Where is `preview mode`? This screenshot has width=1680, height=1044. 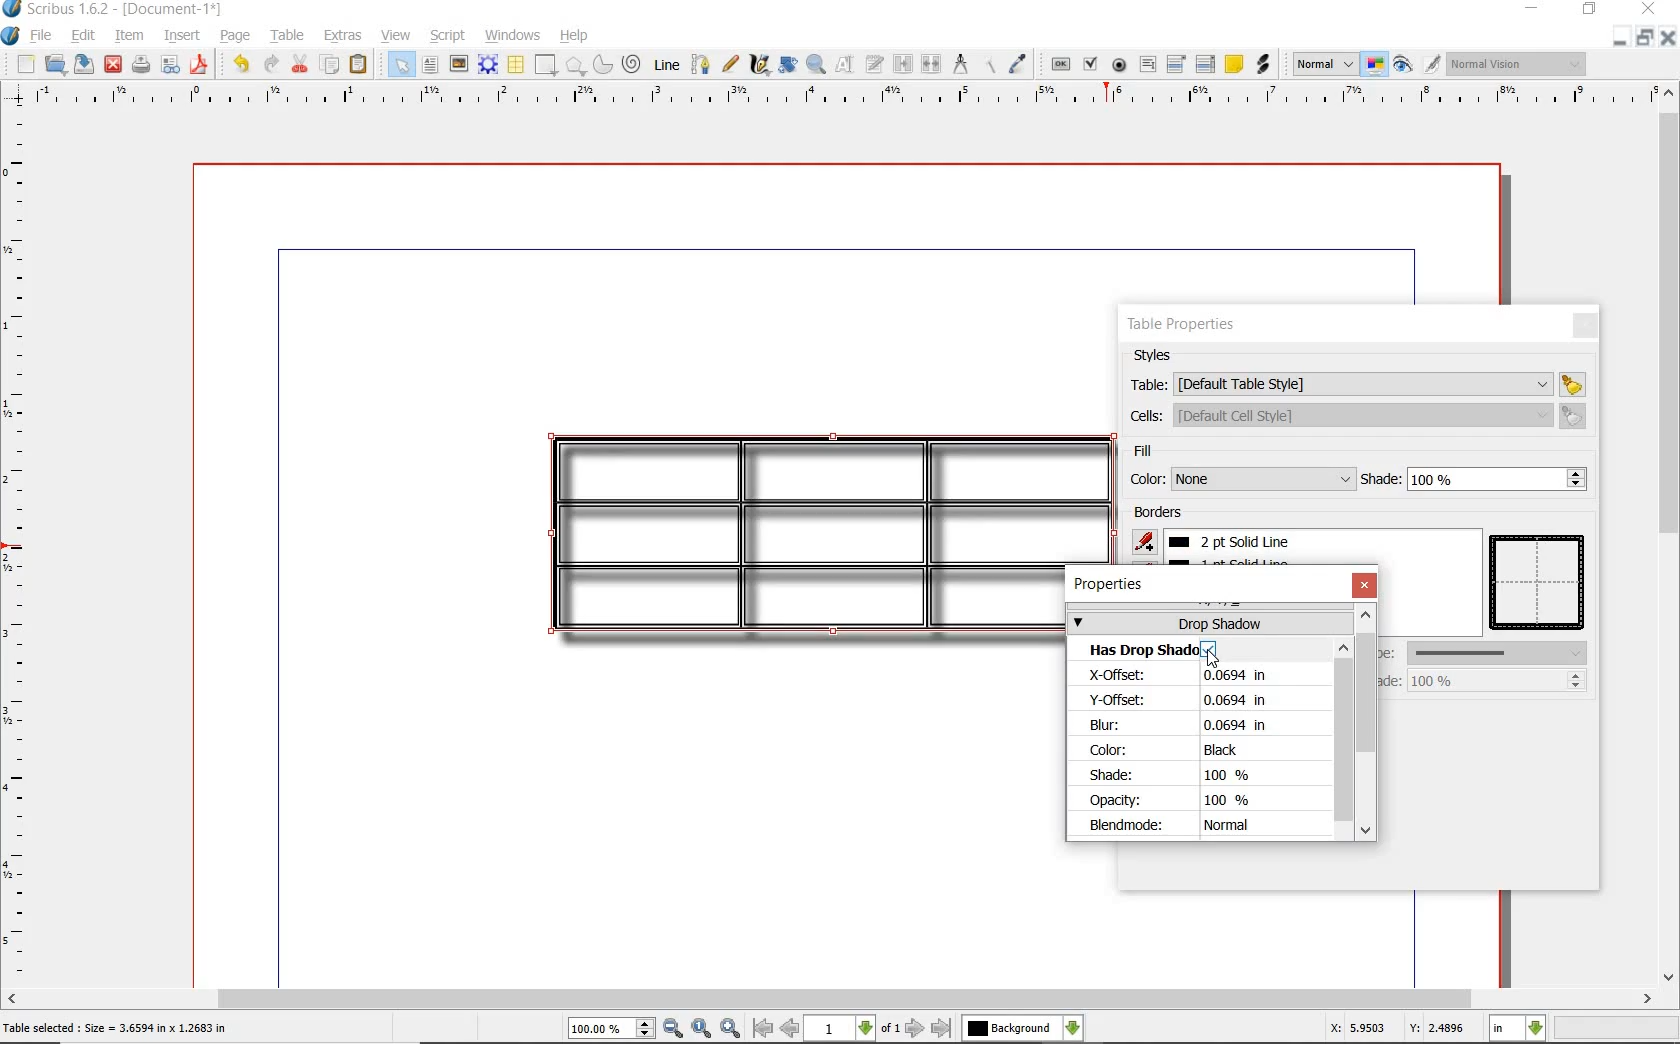
preview mode is located at coordinates (1401, 65).